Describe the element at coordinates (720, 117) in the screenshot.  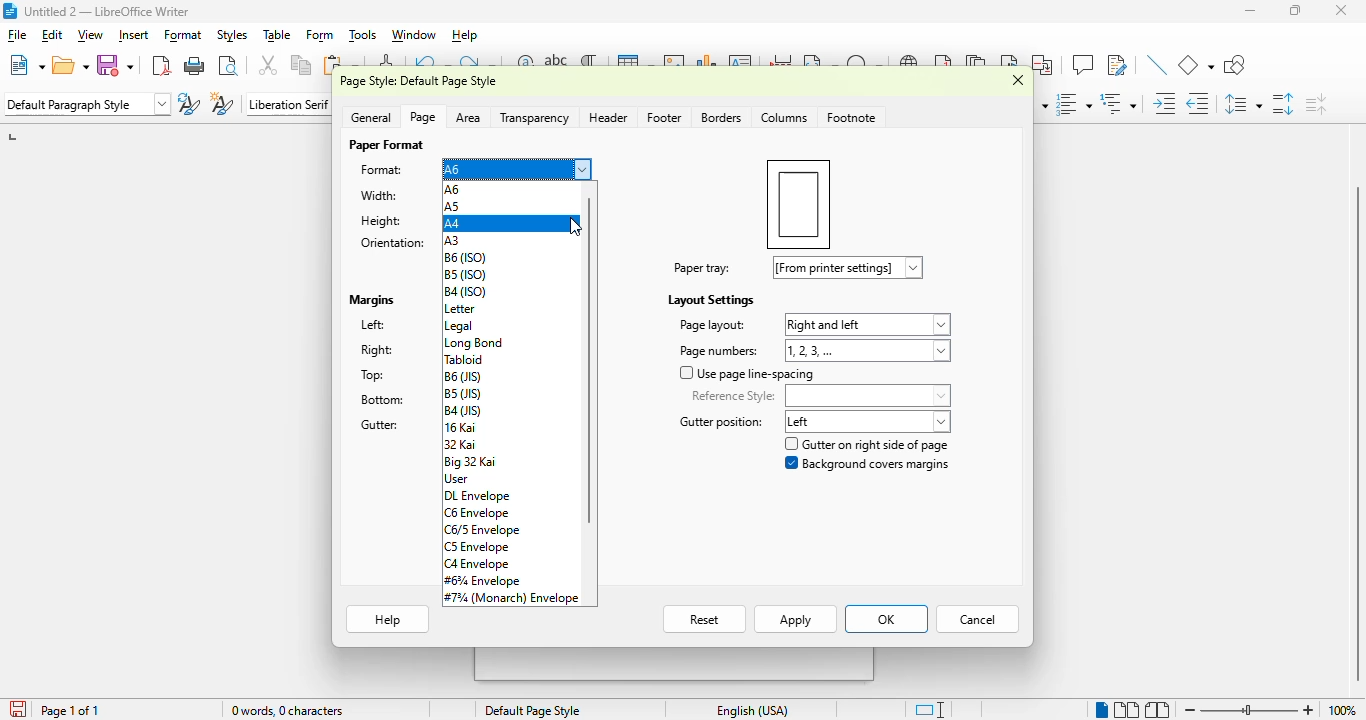
I see `borders` at that location.